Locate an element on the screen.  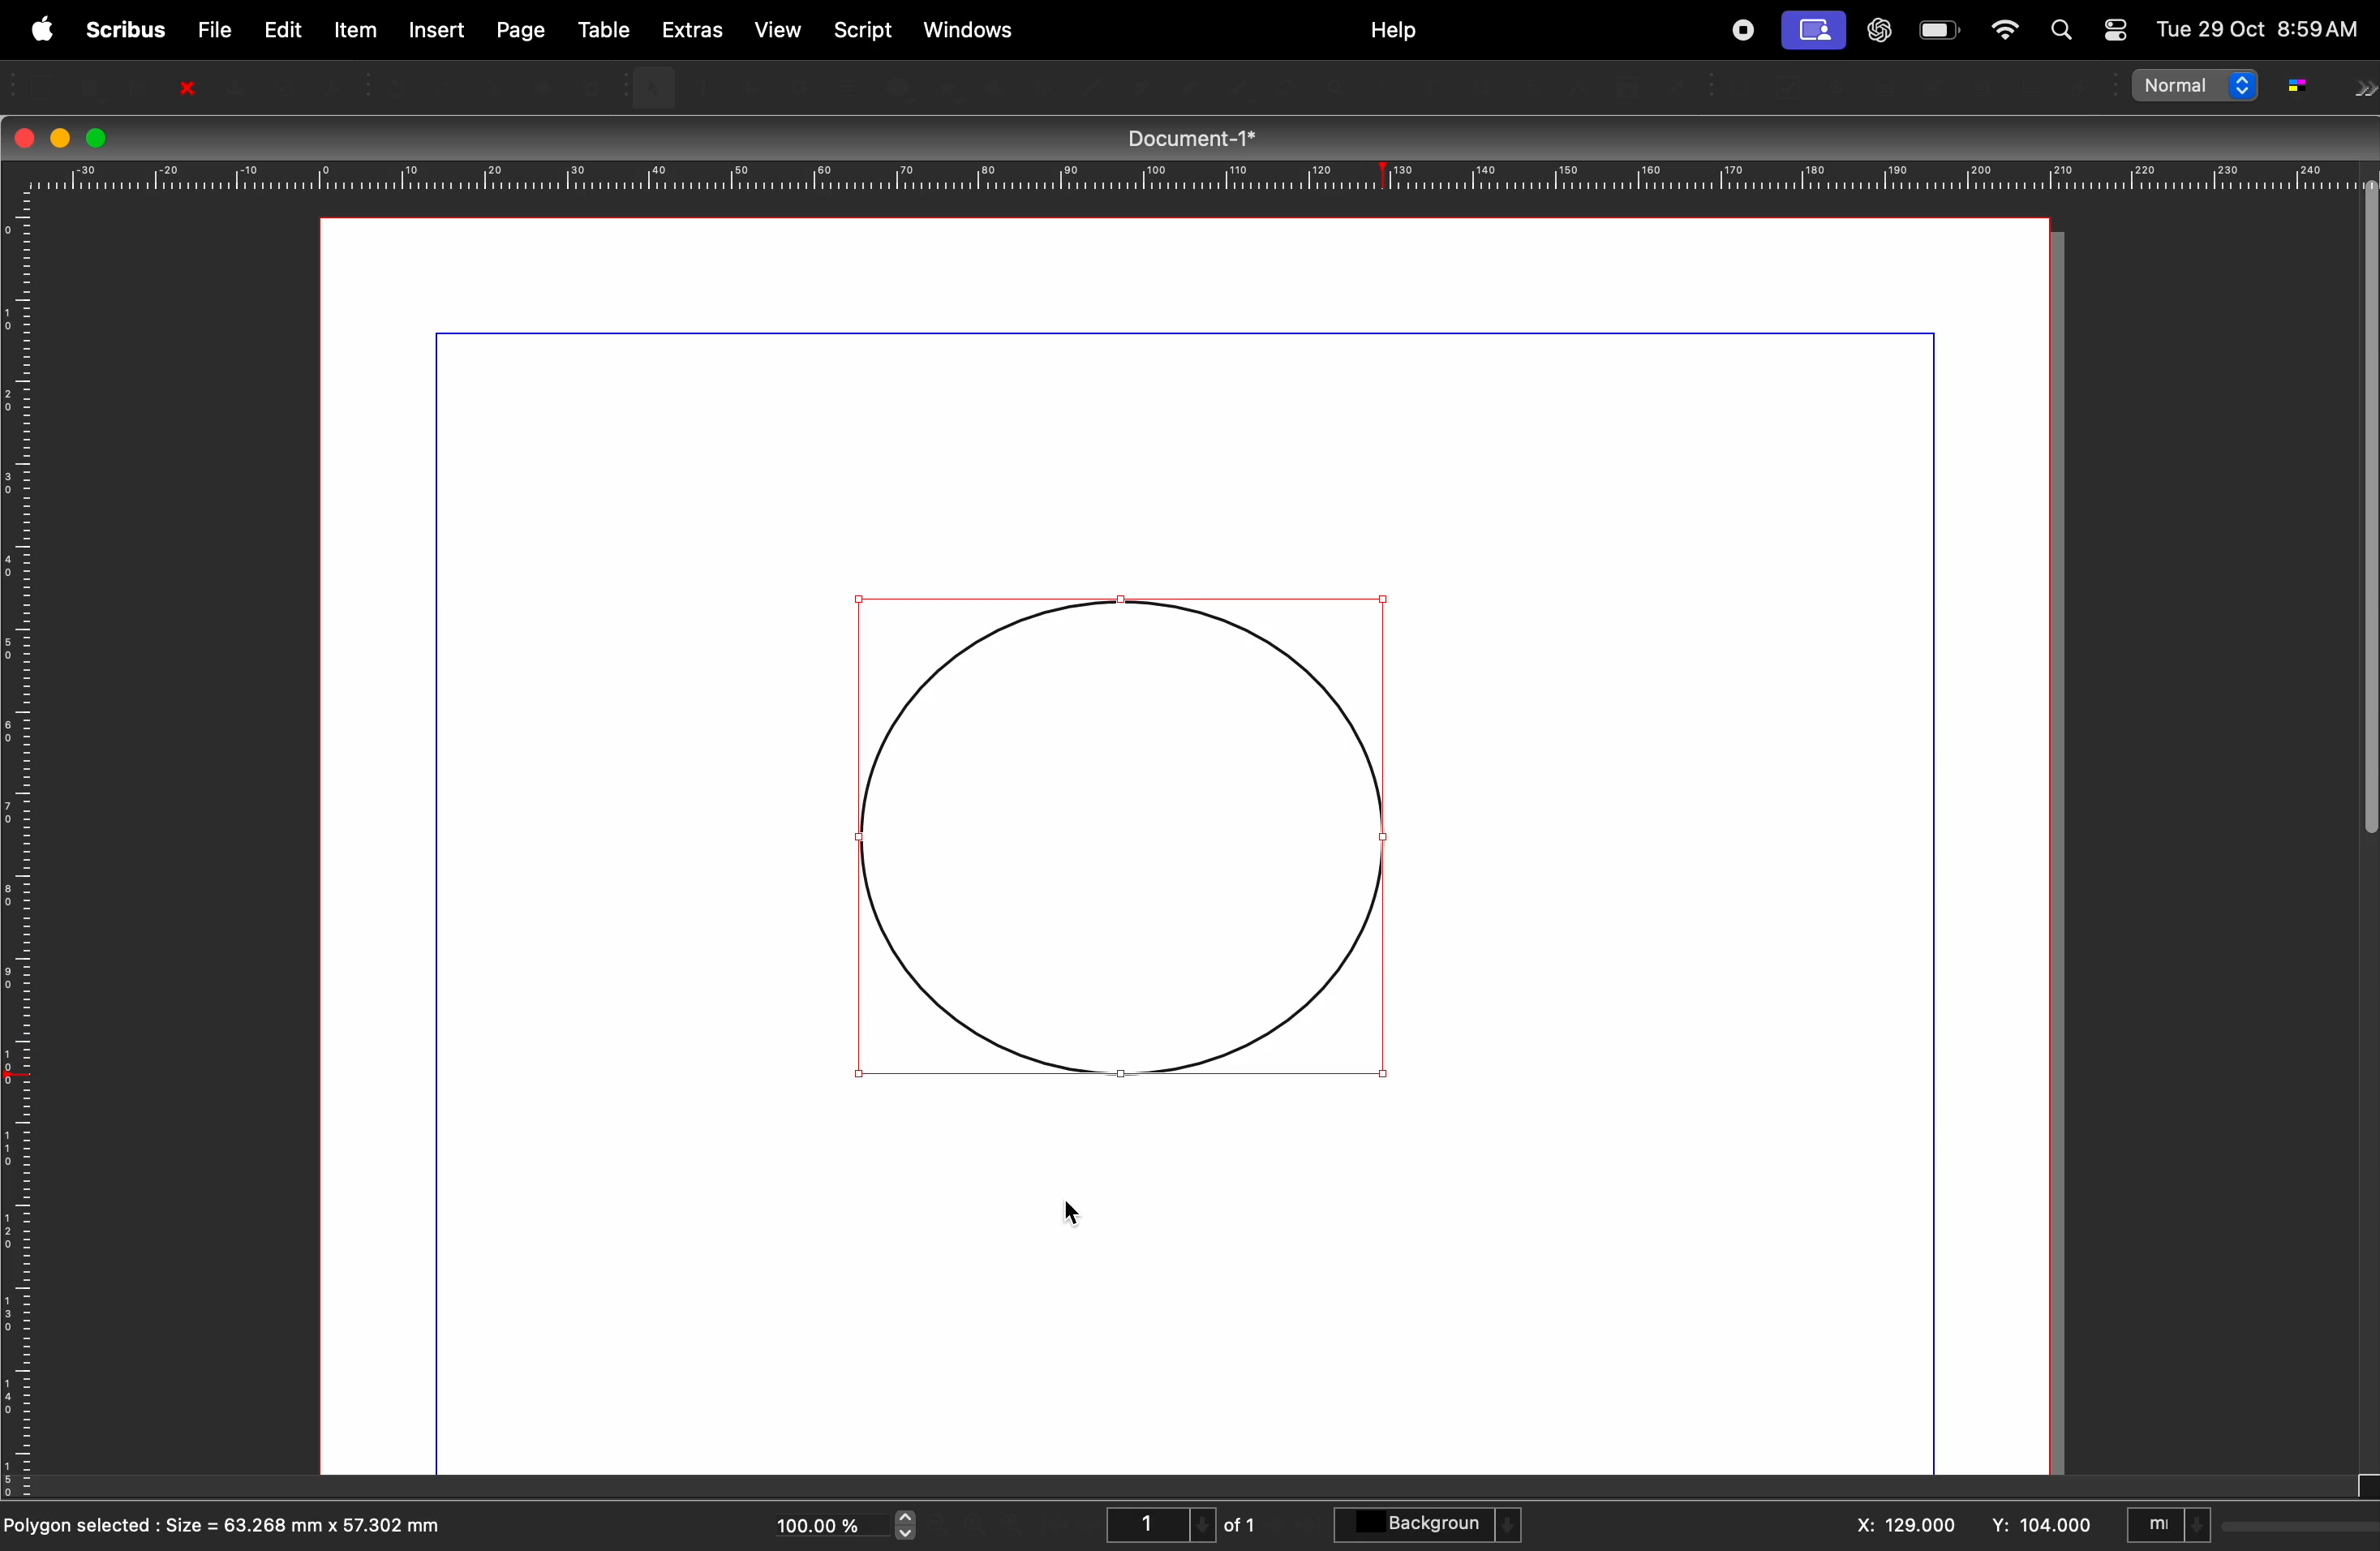
apple widgets is located at coordinates (2003, 31).